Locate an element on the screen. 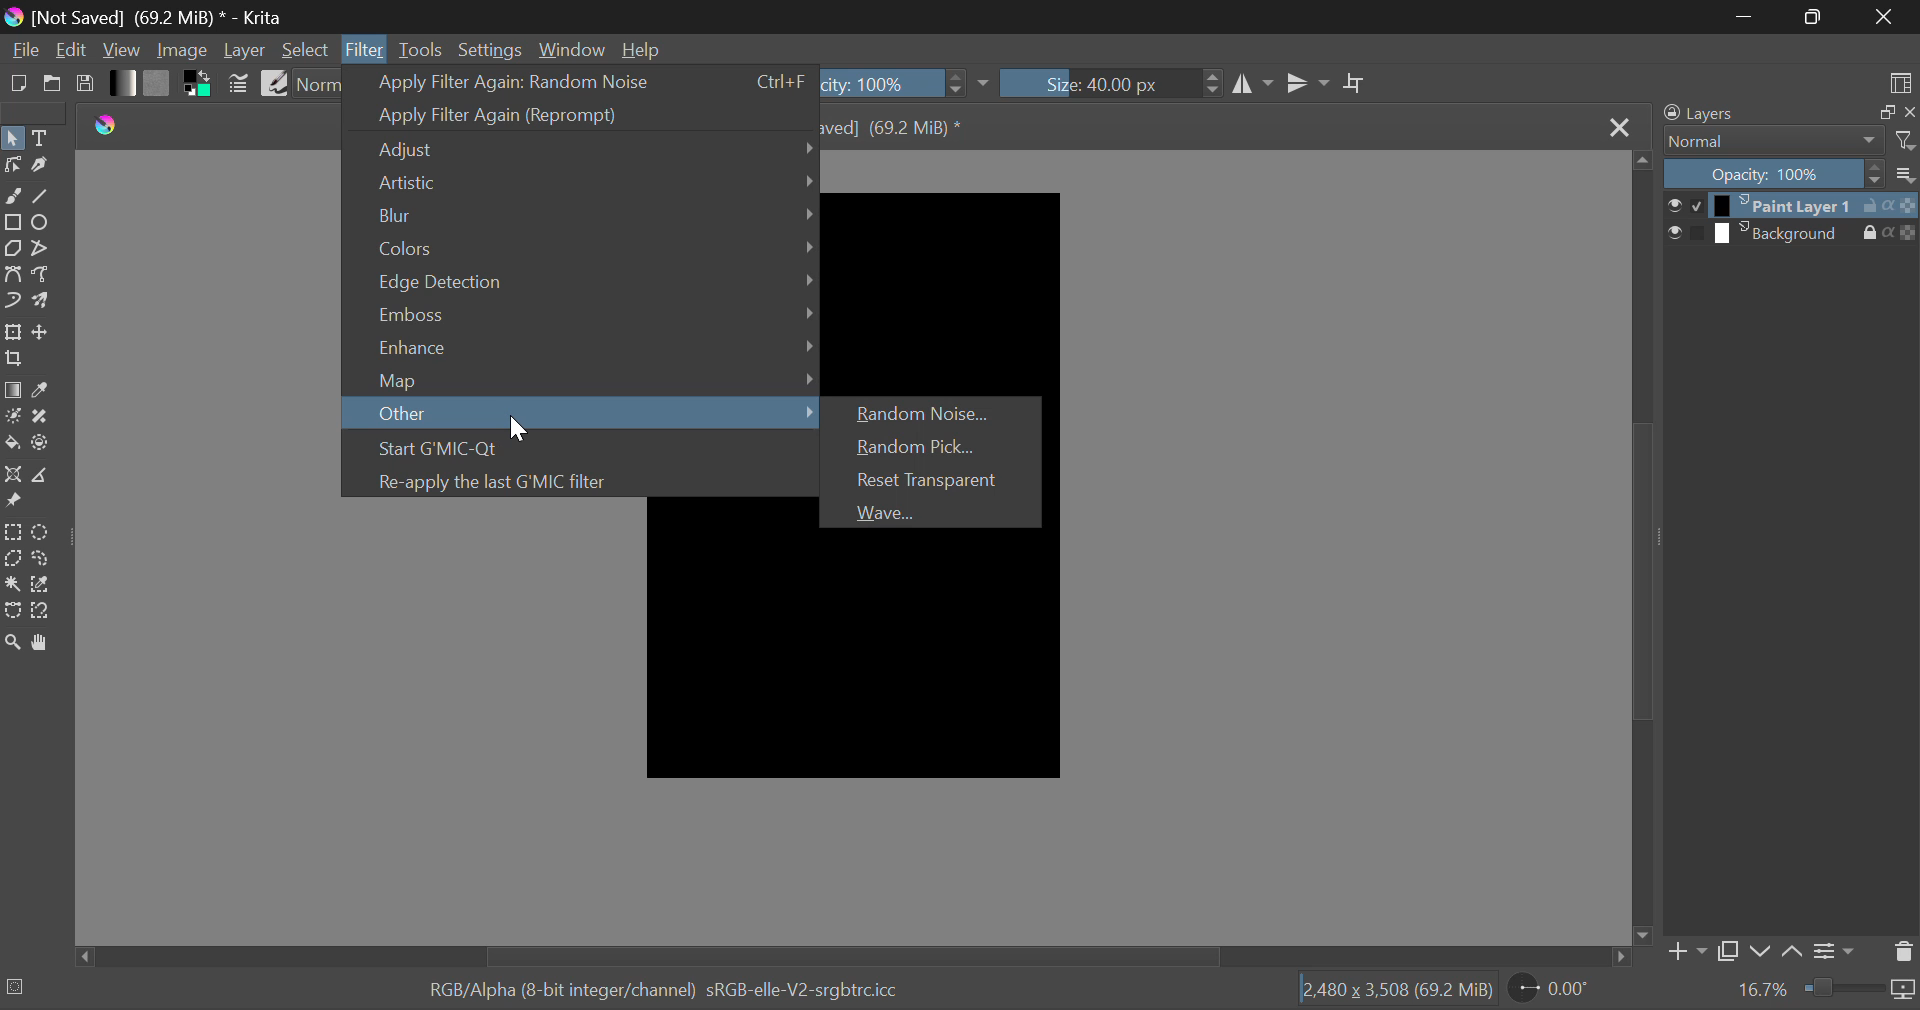 The height and width of the screenshot is (1010, 1920). Eyedropper is located at coordinates (42, 390).